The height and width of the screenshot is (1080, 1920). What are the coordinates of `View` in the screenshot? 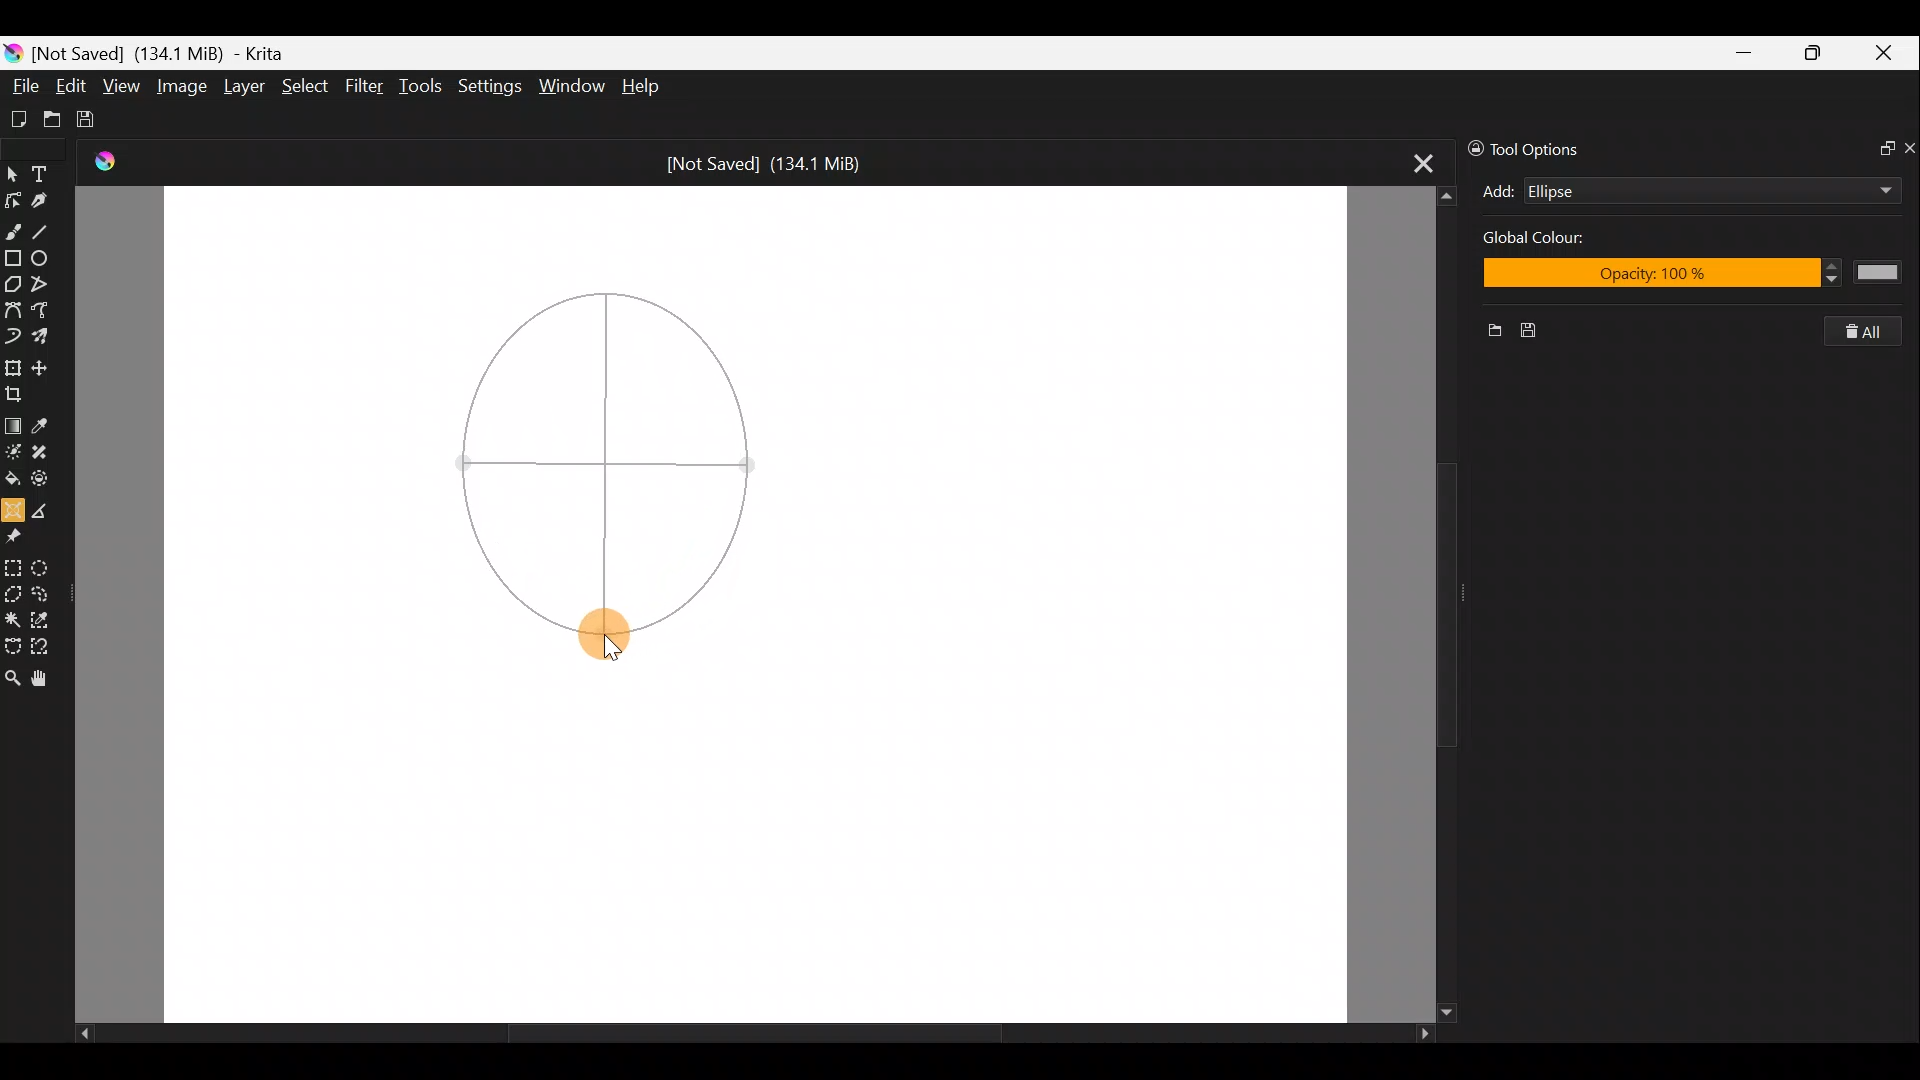 It's located at (122, 87).